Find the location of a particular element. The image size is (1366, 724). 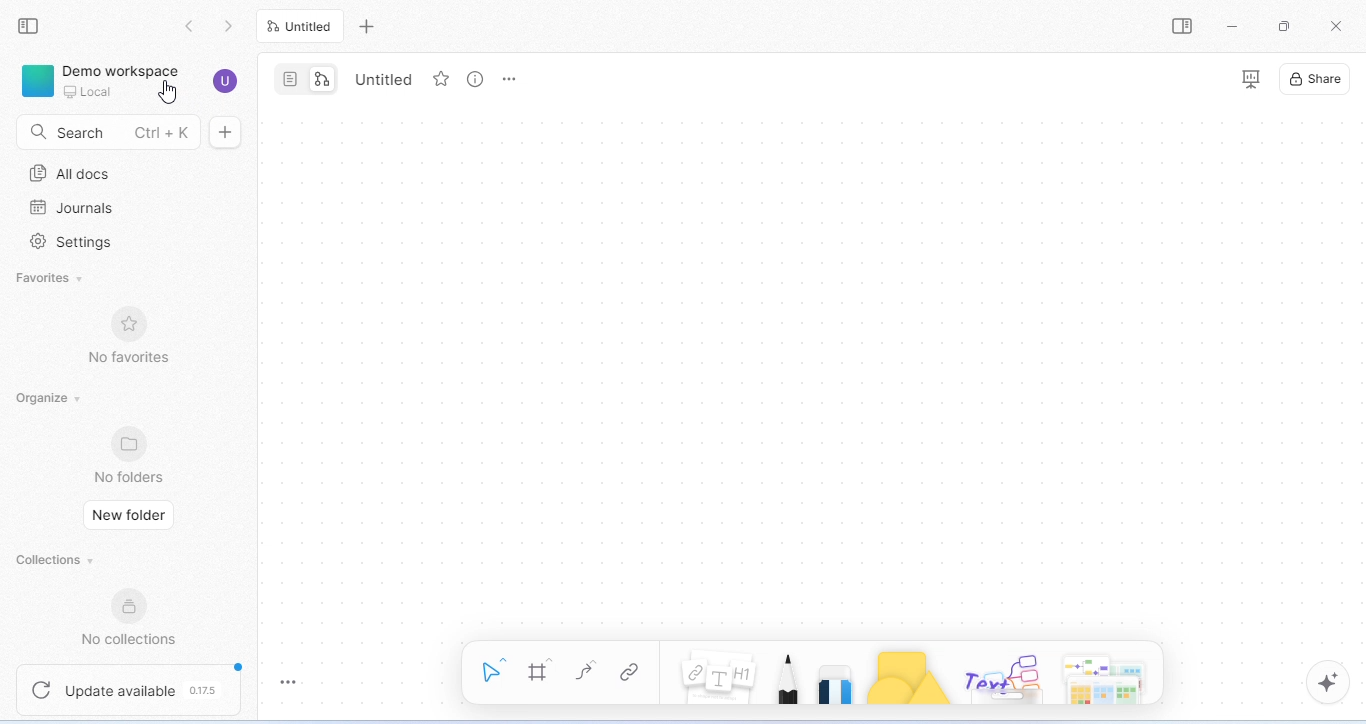

presentation is located at coordinates (1249, 79).